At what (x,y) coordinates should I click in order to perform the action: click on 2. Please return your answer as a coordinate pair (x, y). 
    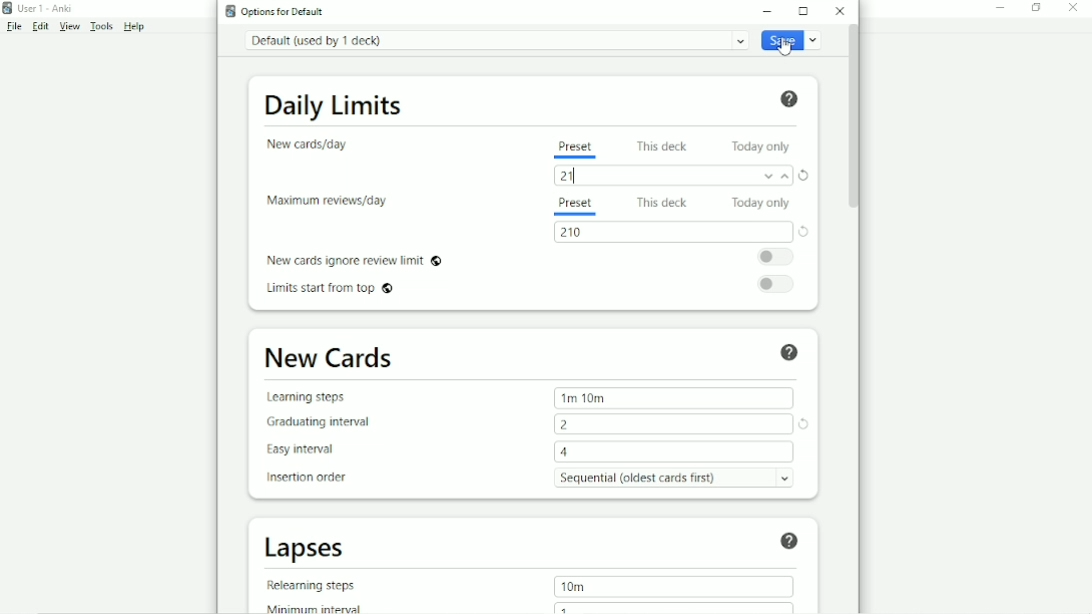
    Looking at the image, I should click on (566, 426).